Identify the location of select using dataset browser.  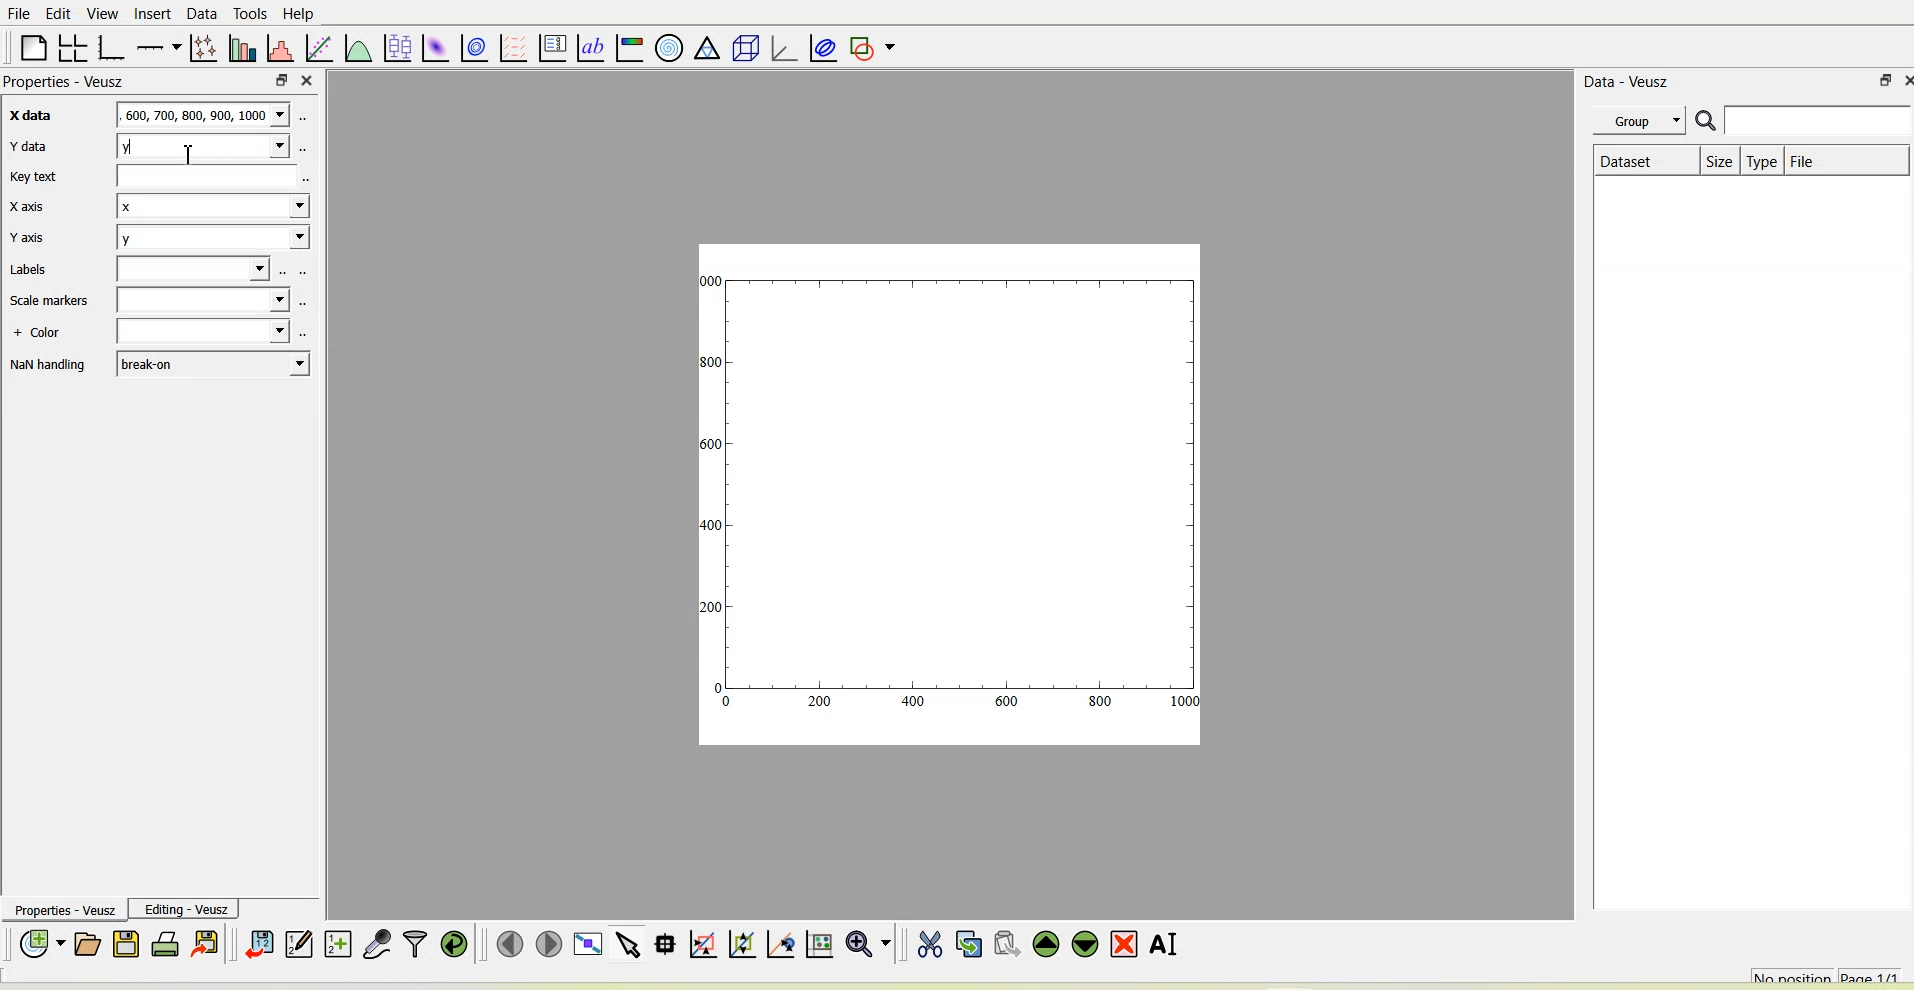
(305, 271).